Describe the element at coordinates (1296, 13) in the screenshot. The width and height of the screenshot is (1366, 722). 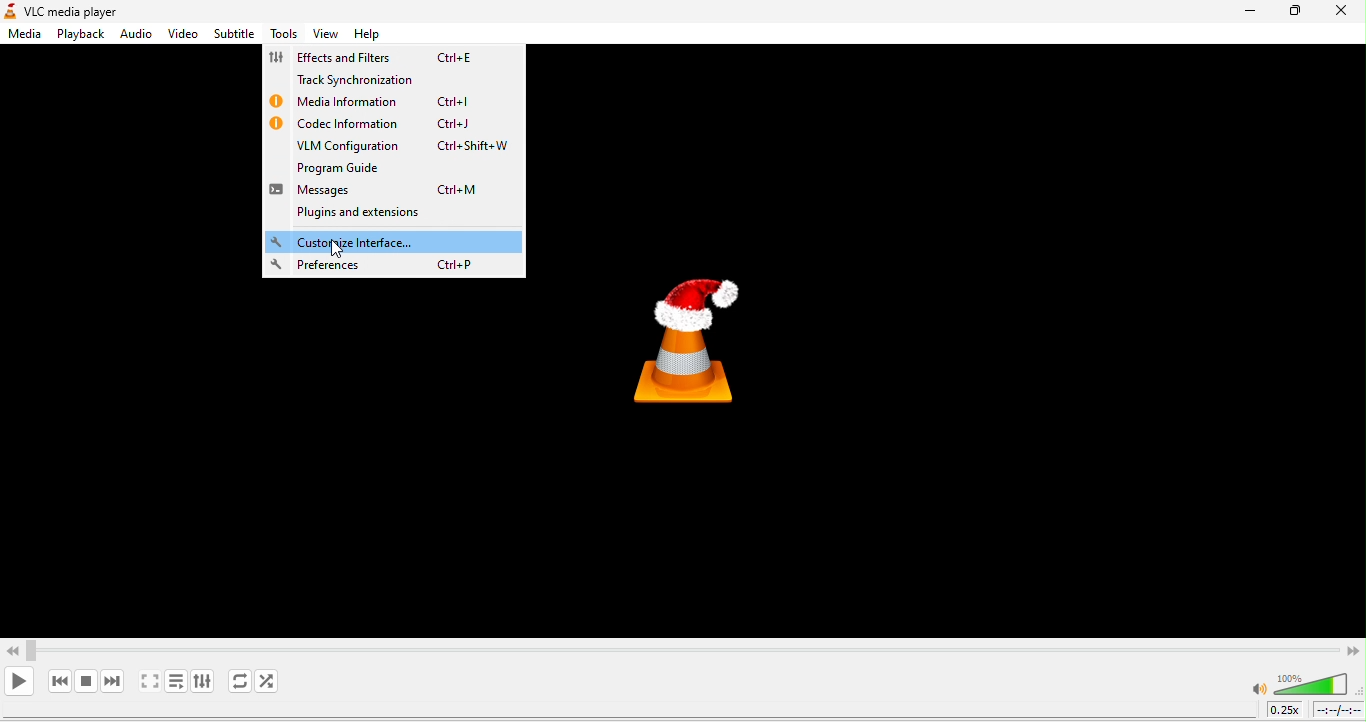
I see `maximize` at that location.